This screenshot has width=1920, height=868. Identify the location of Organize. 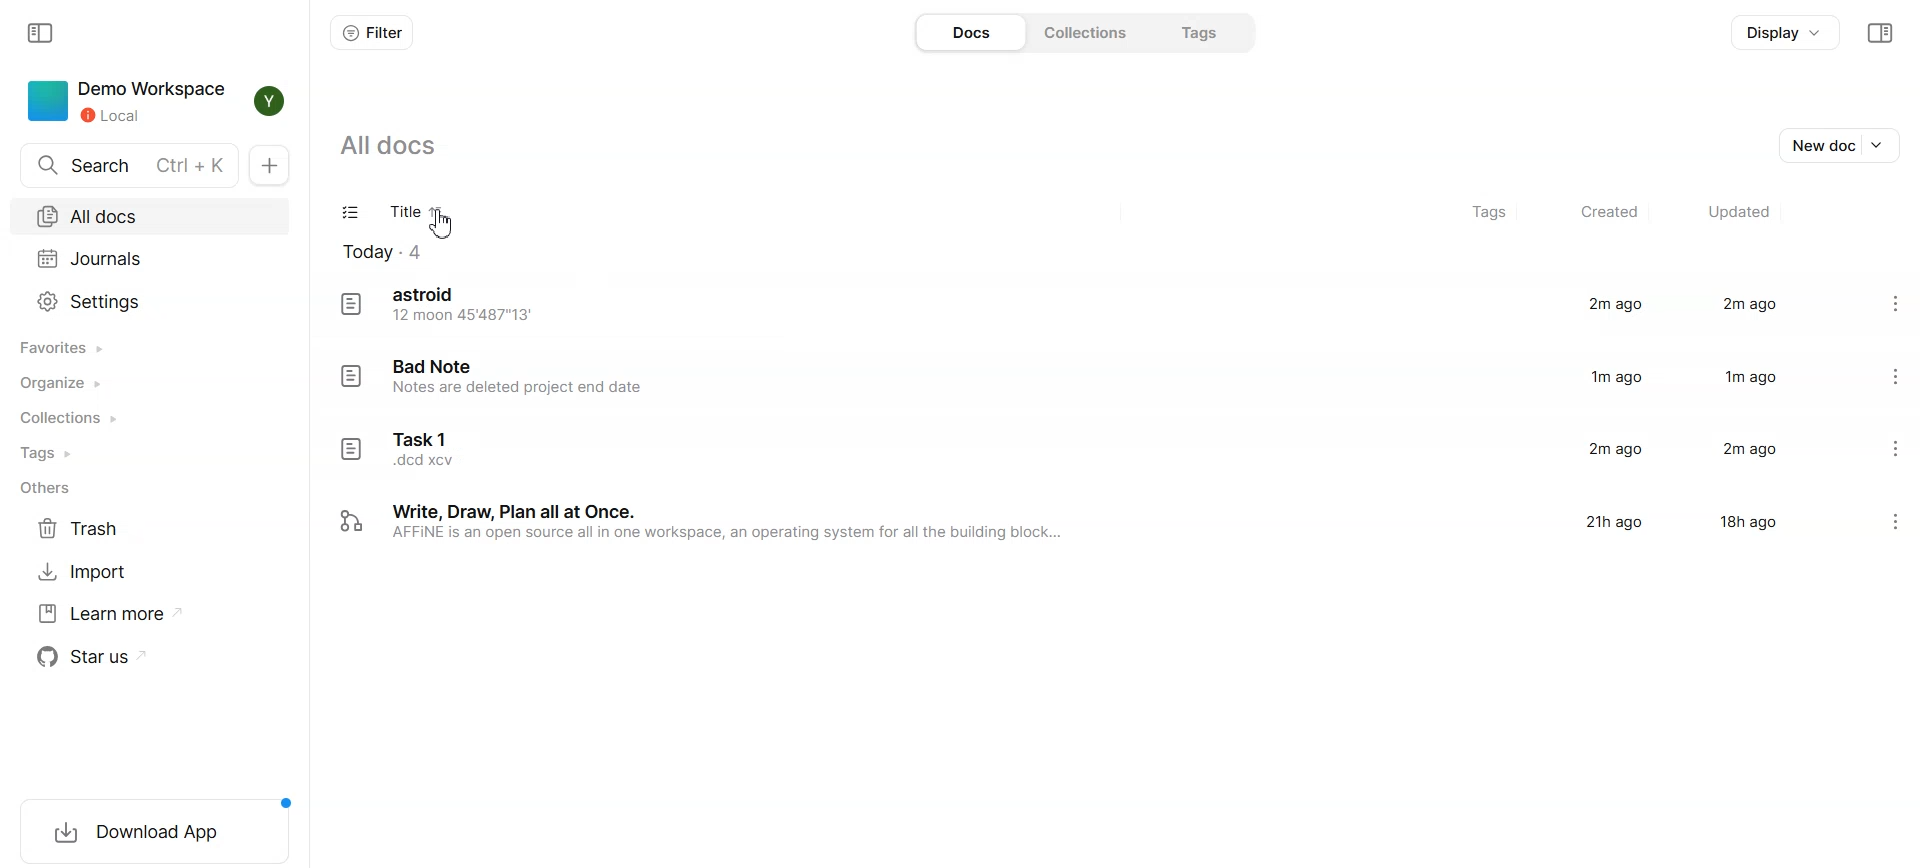
(85, 383).